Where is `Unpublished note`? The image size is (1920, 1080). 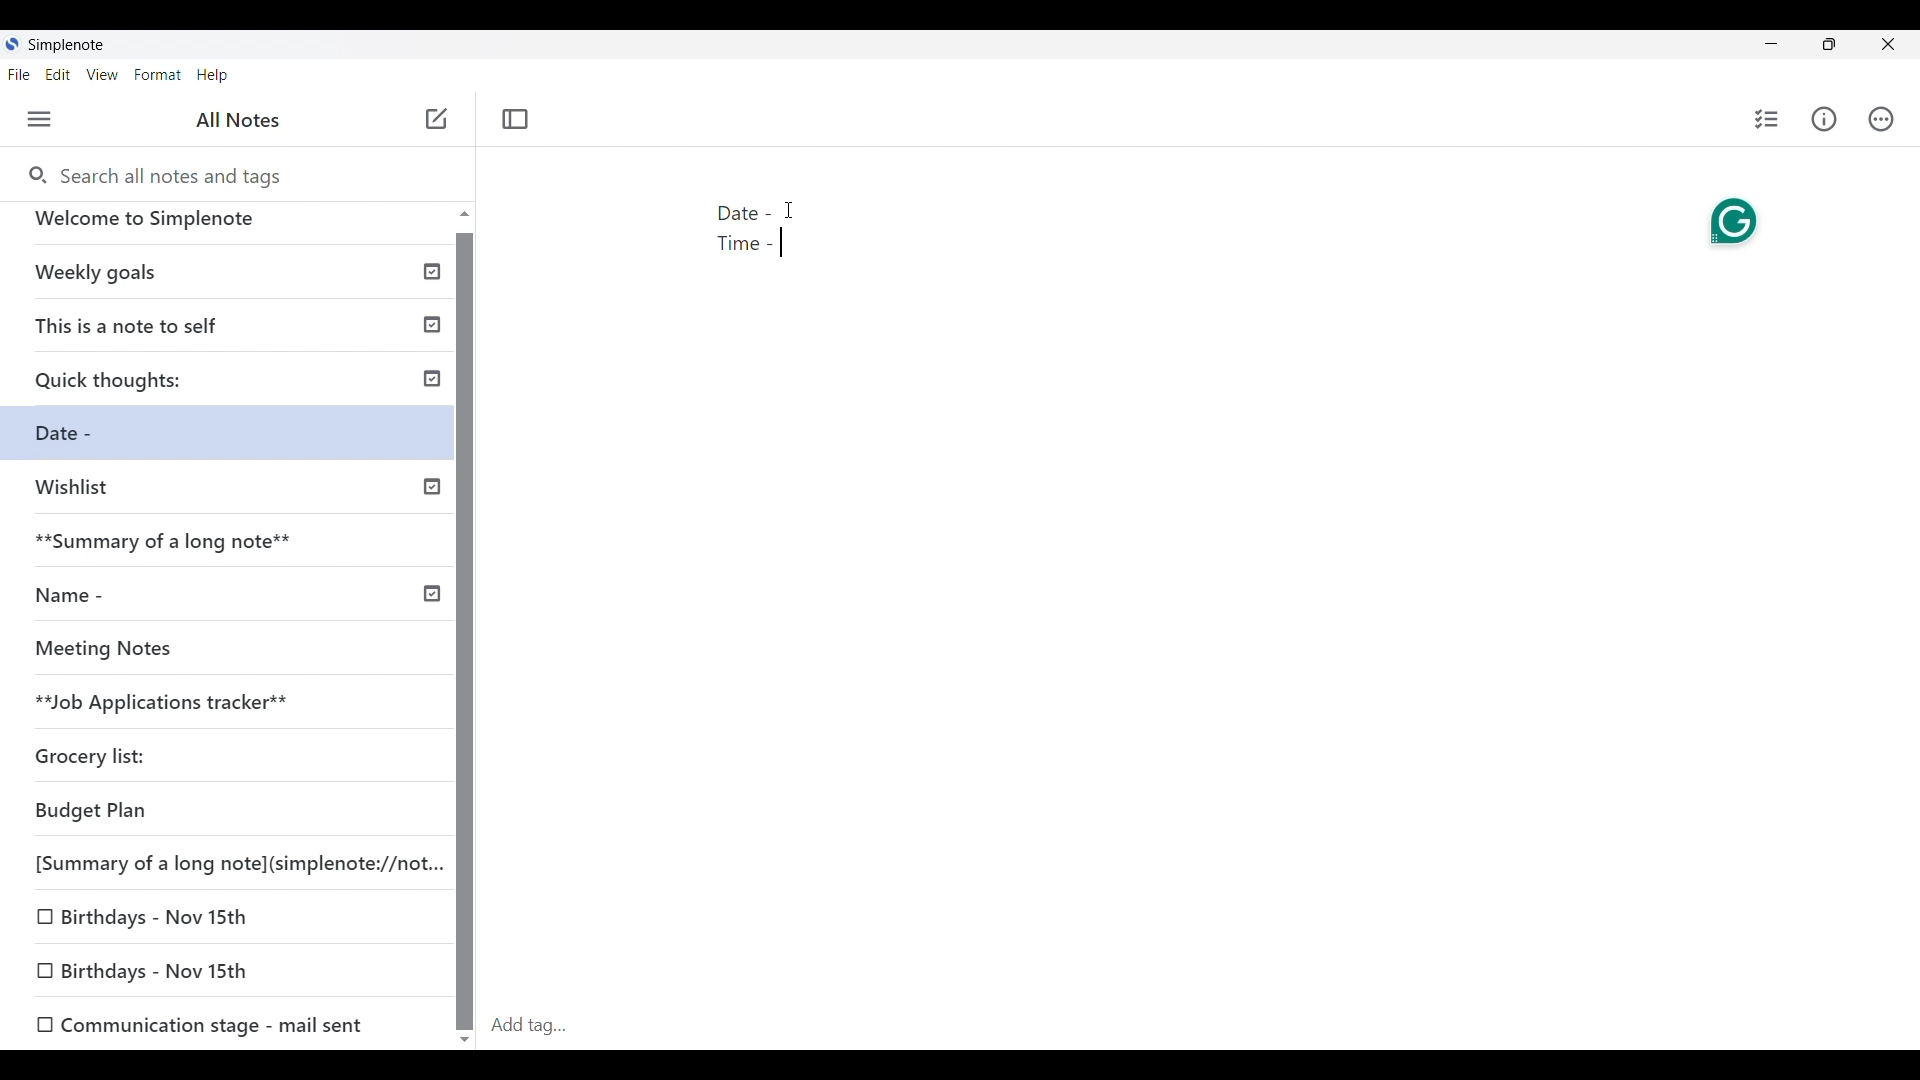 Unpublished note is located at coordinates (233, 496).